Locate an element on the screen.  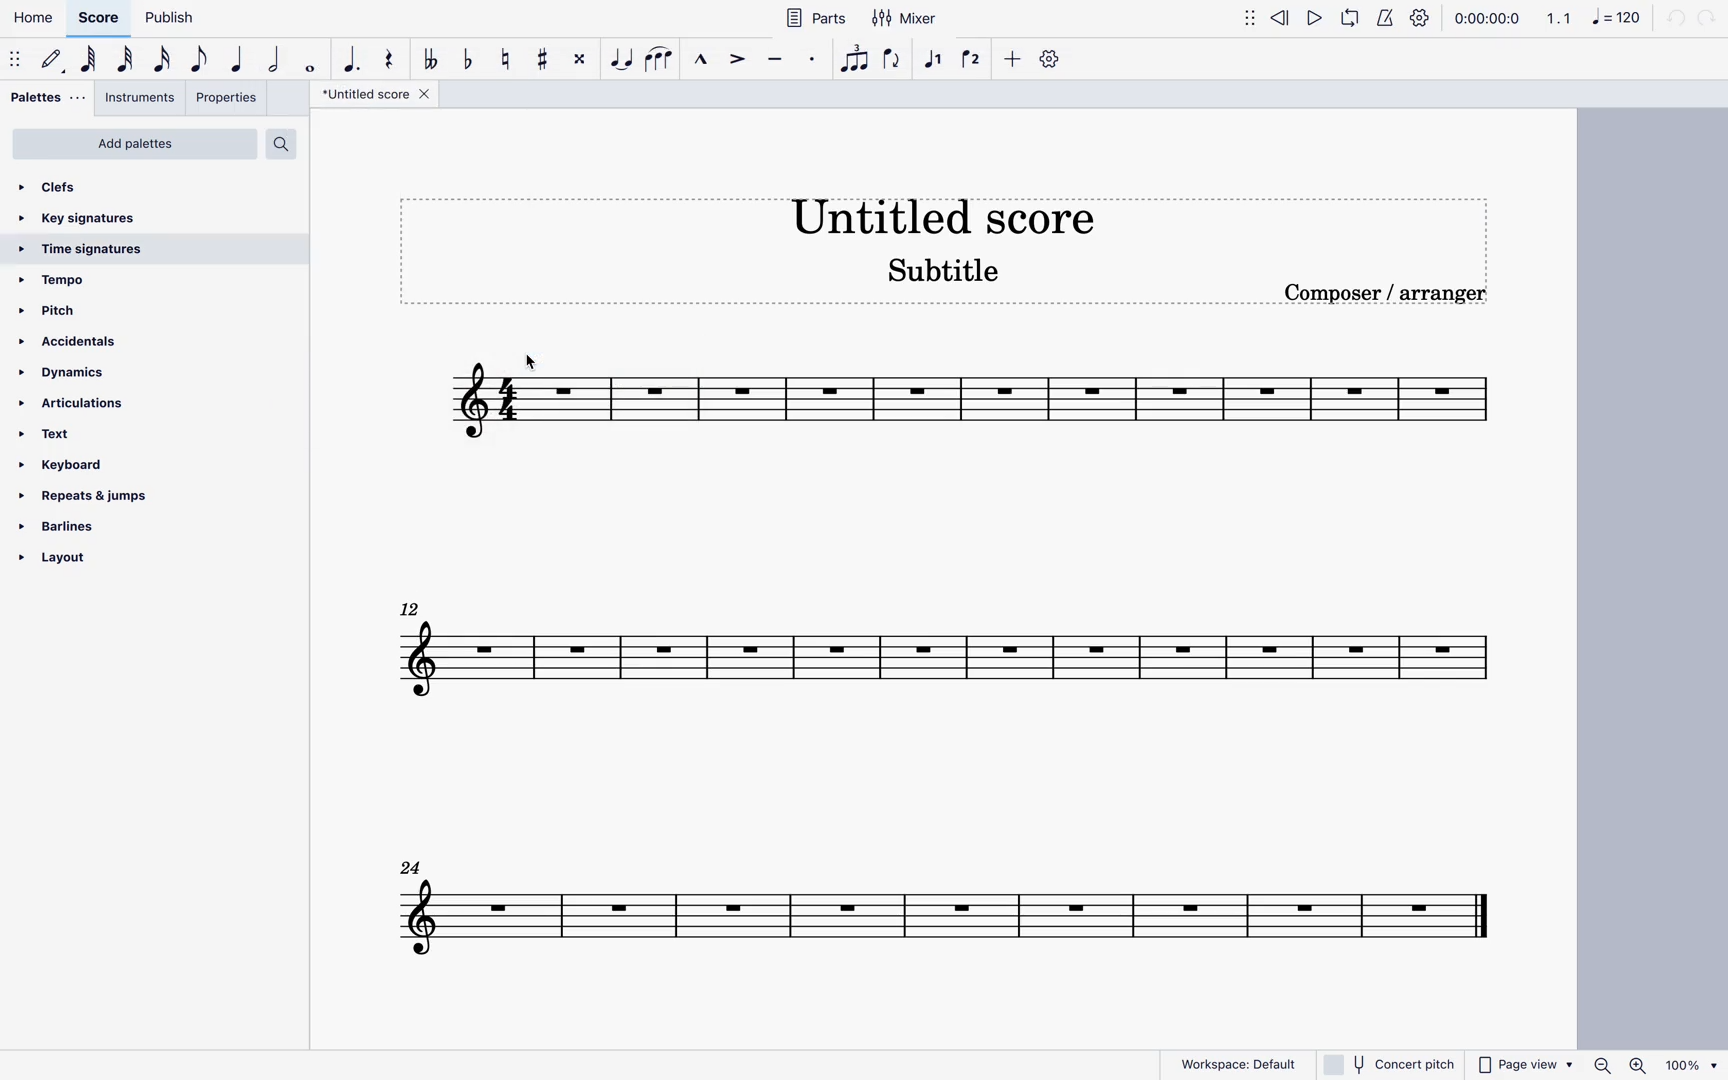
toggle natural is located at coordinates (500, 62).